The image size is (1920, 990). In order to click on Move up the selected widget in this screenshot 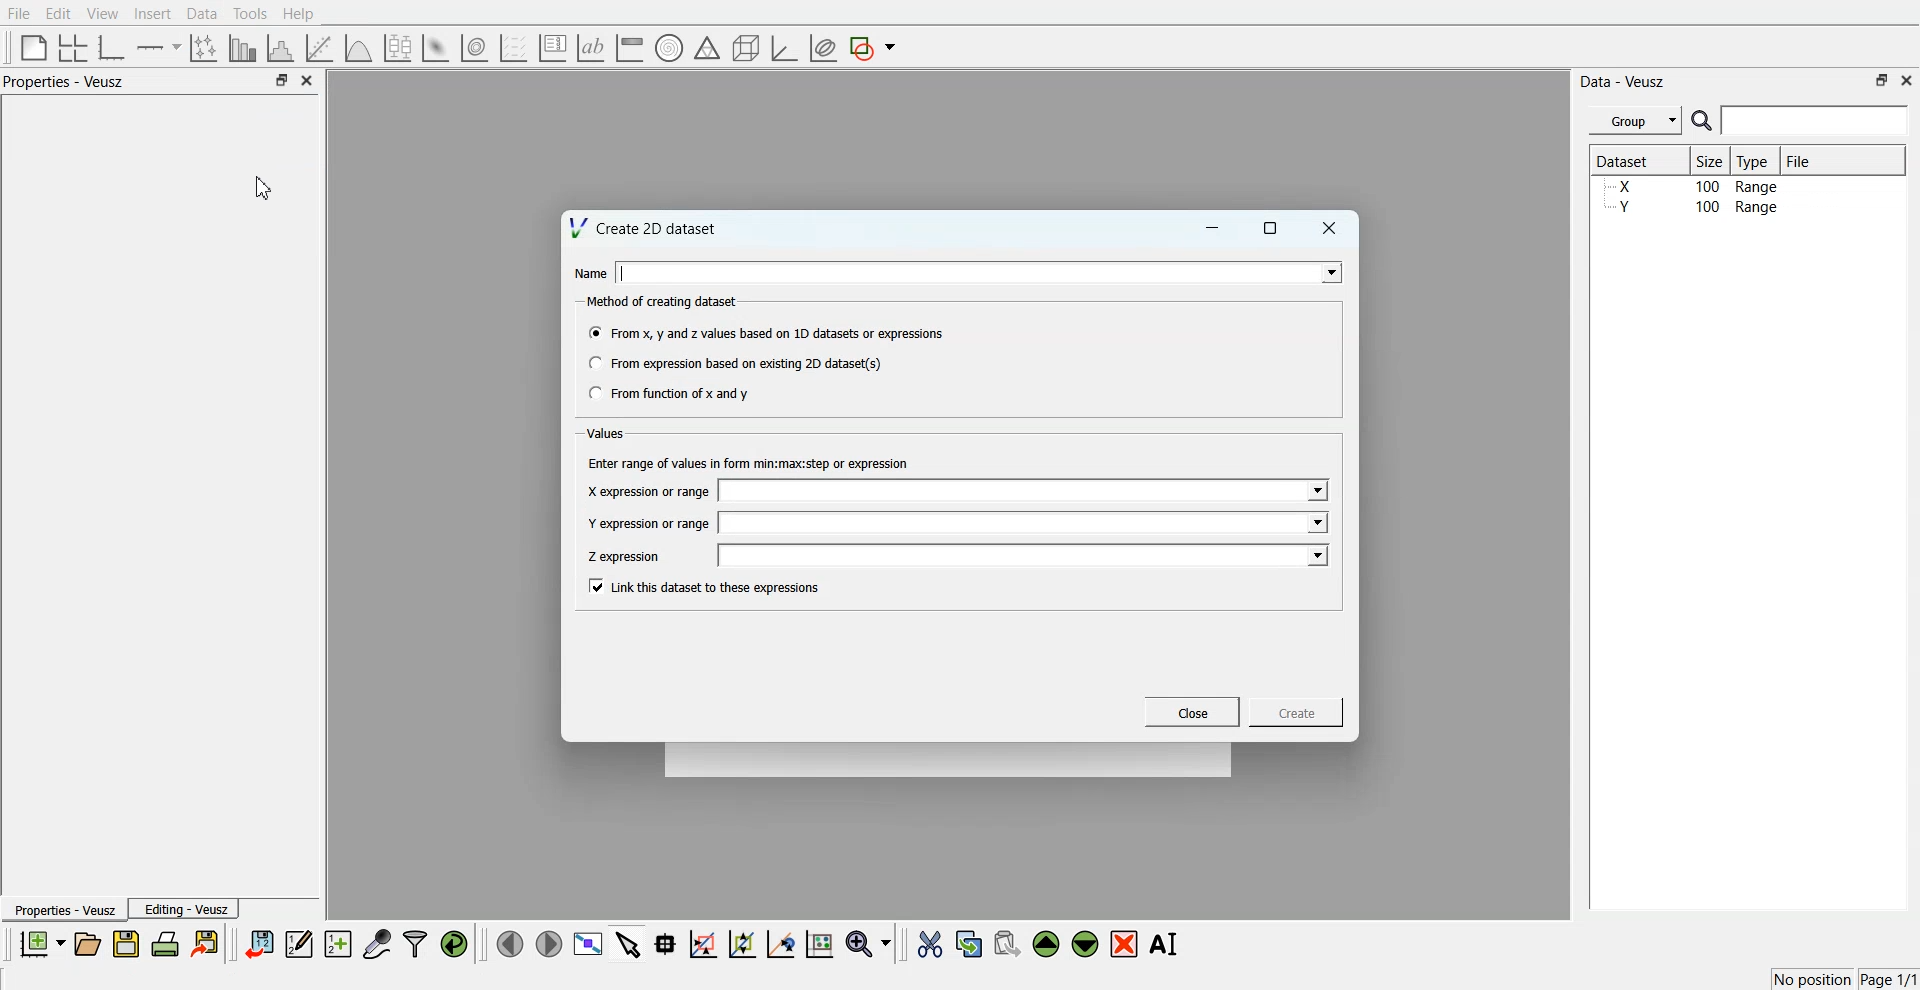, I will do `click(1047, 944)`.